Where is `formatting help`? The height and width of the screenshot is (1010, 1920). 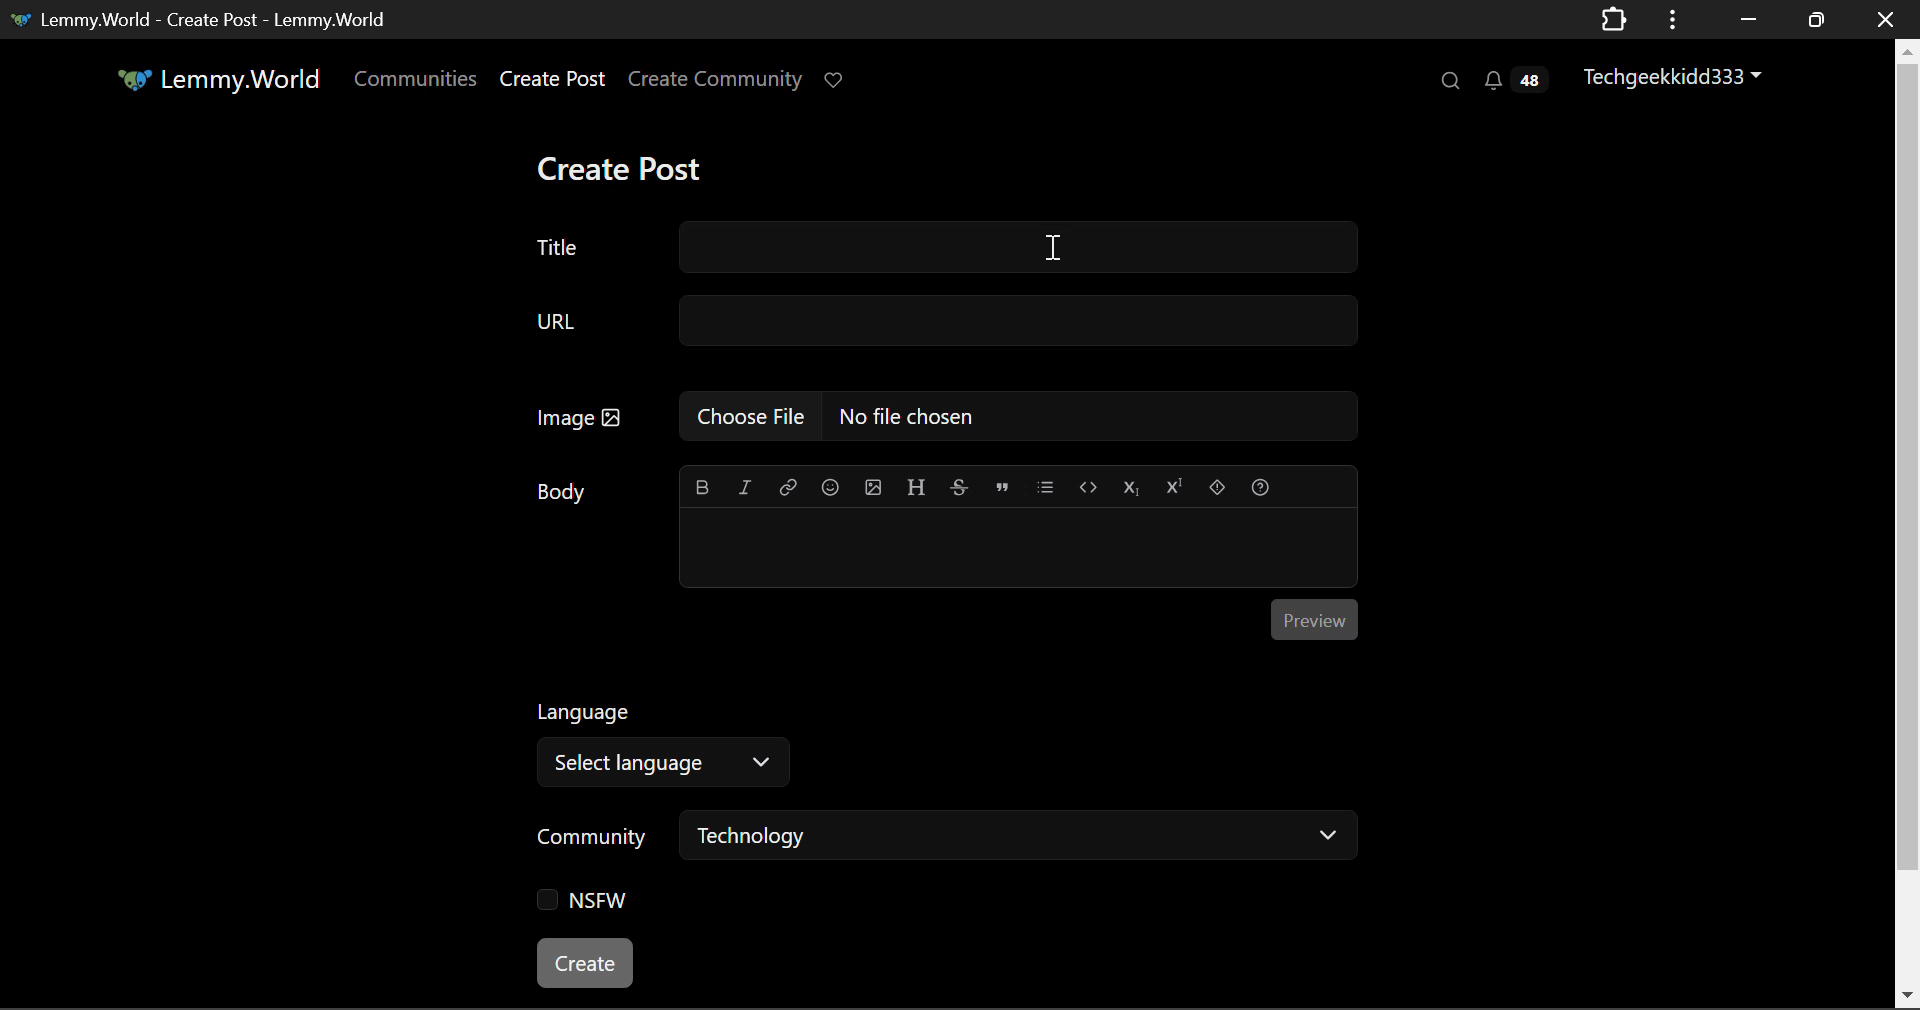
formatting help is located at coordinates (1259, 484).